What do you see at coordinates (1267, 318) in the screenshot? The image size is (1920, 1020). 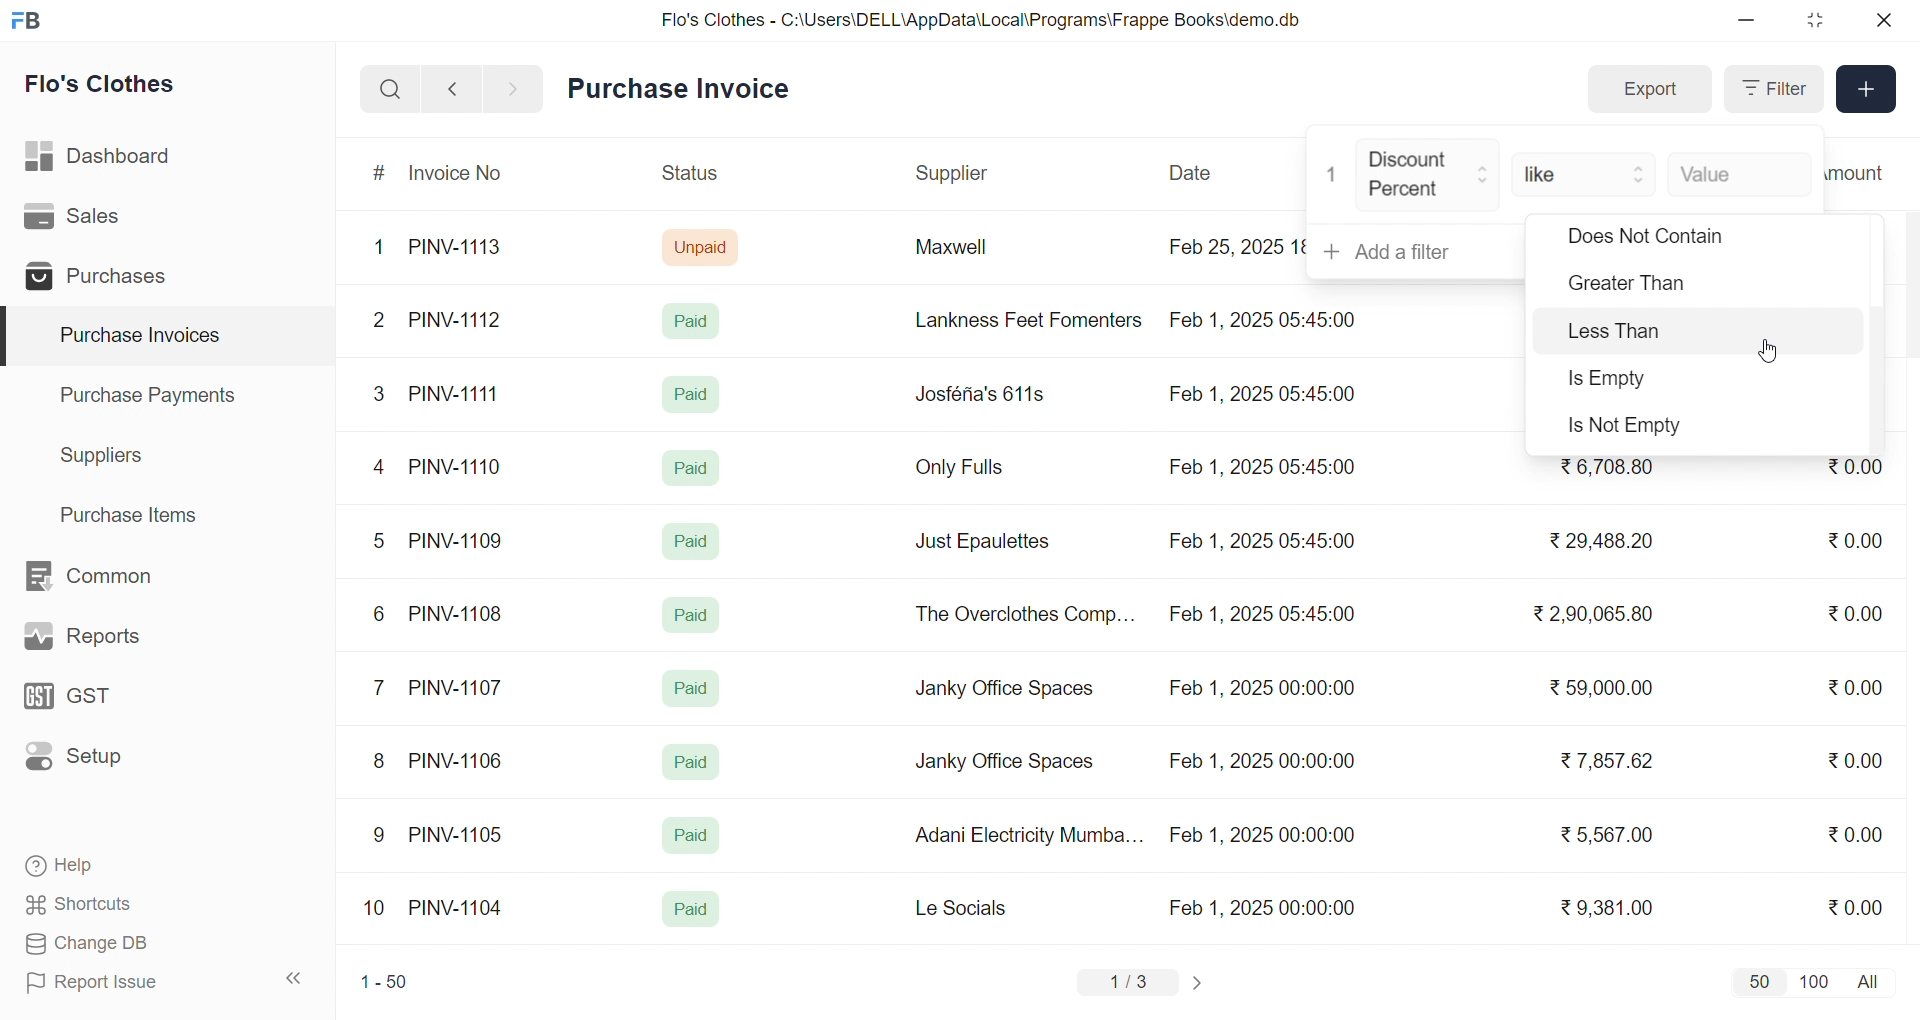 I see `Feb 1, 2025 05:45:00` at bounding box center [1267, 318].